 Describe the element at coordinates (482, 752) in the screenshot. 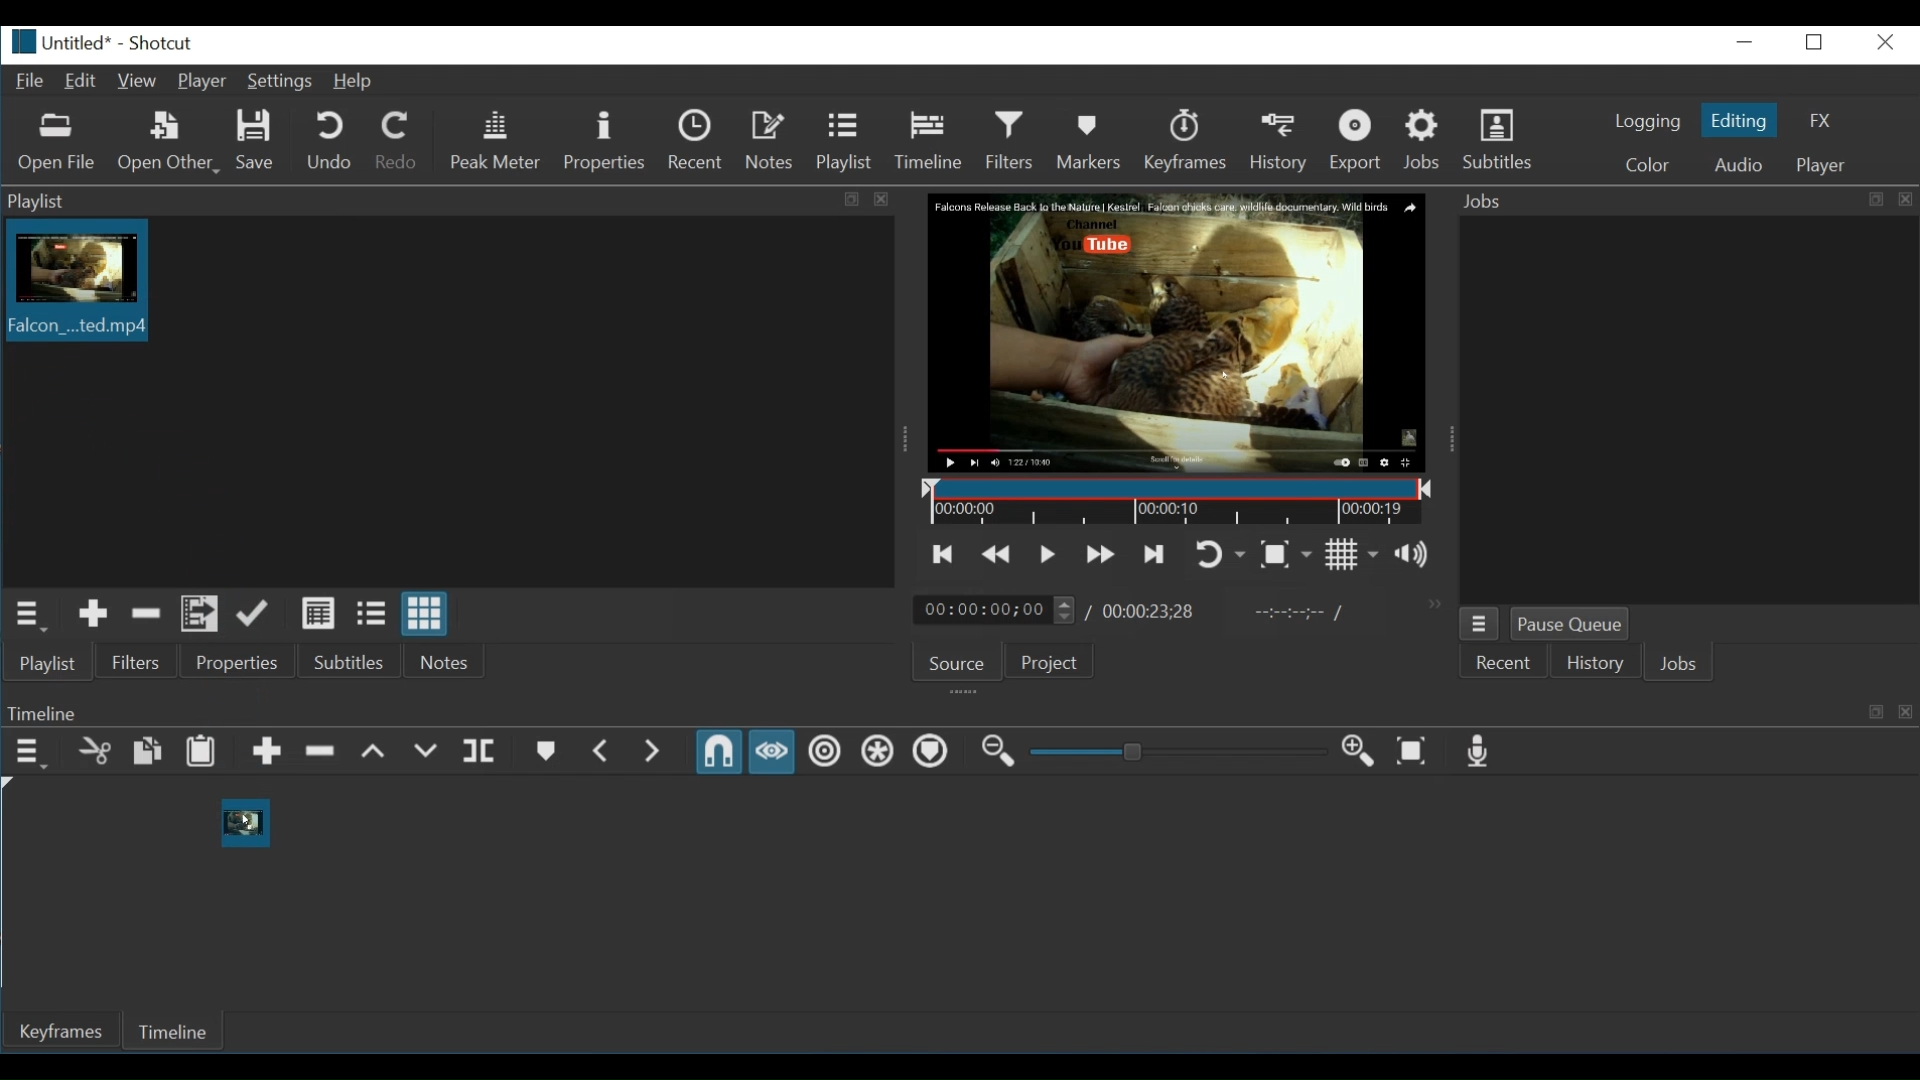

I see `Split at playhead` at that location.